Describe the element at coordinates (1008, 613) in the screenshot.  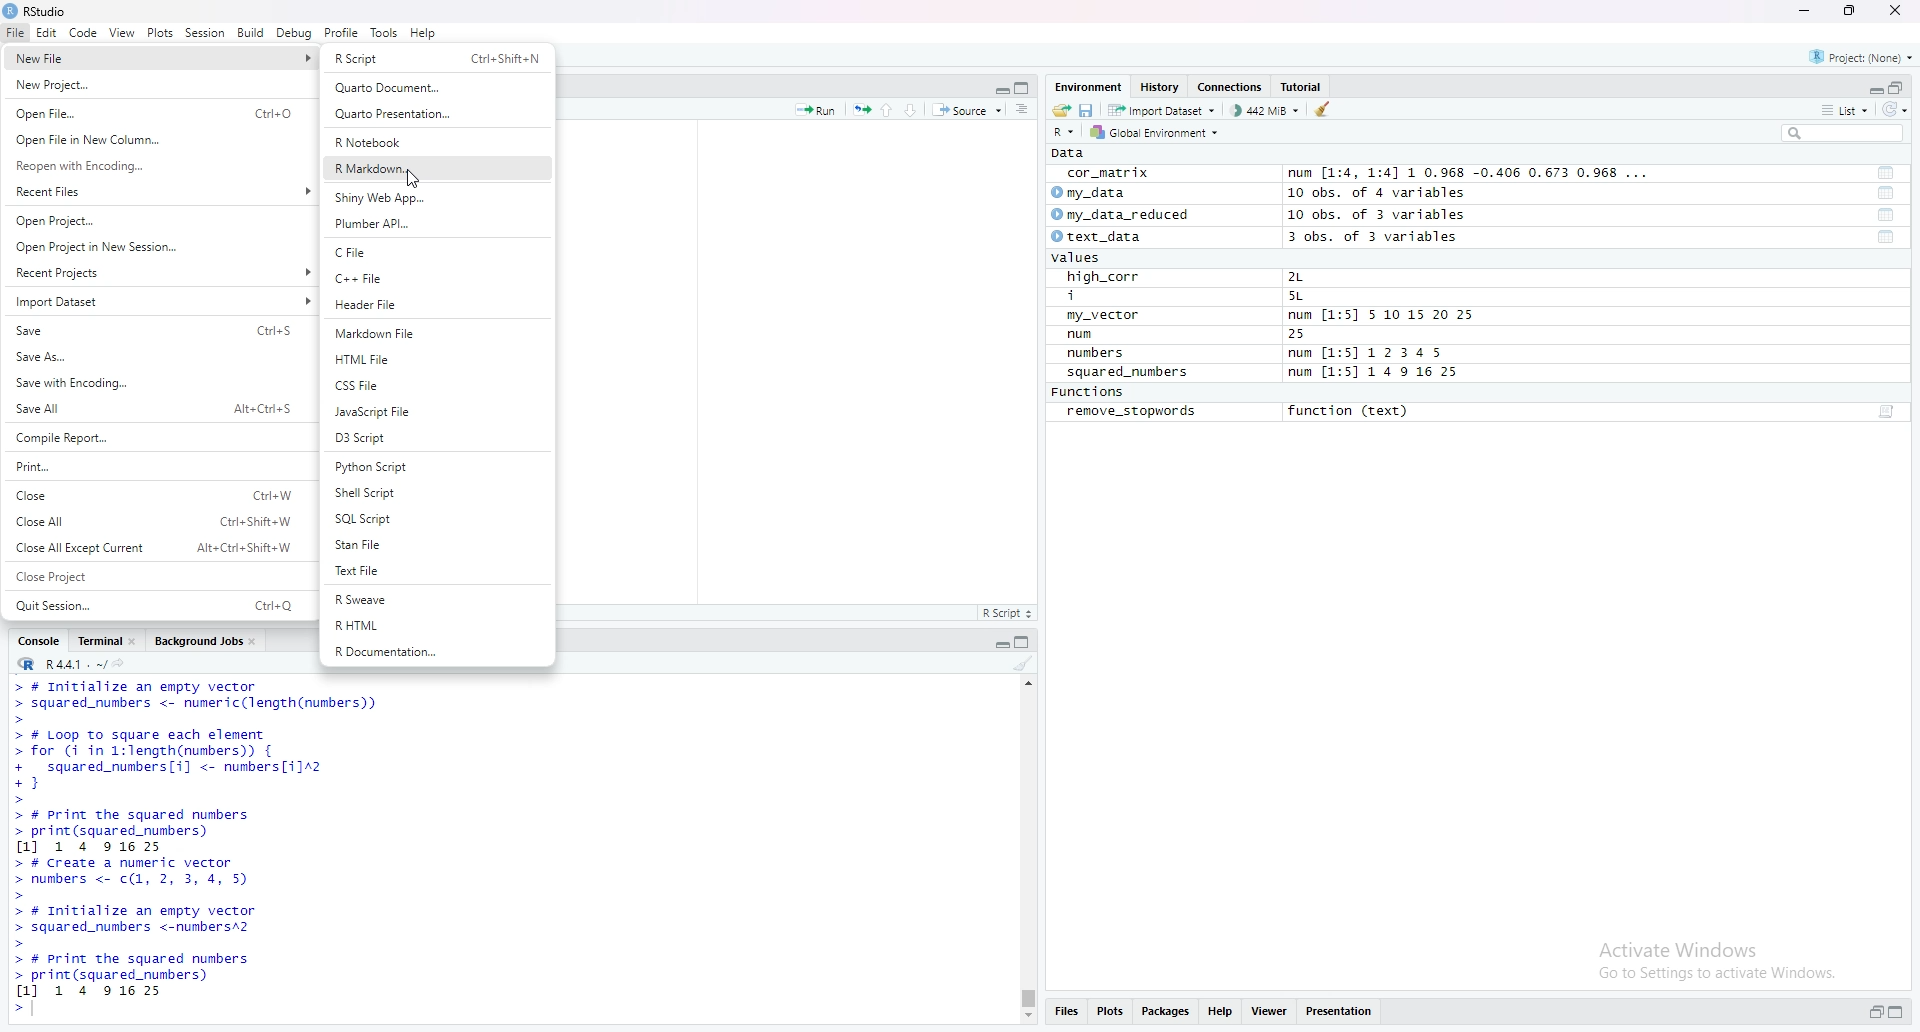
I see `R Script` at that location.